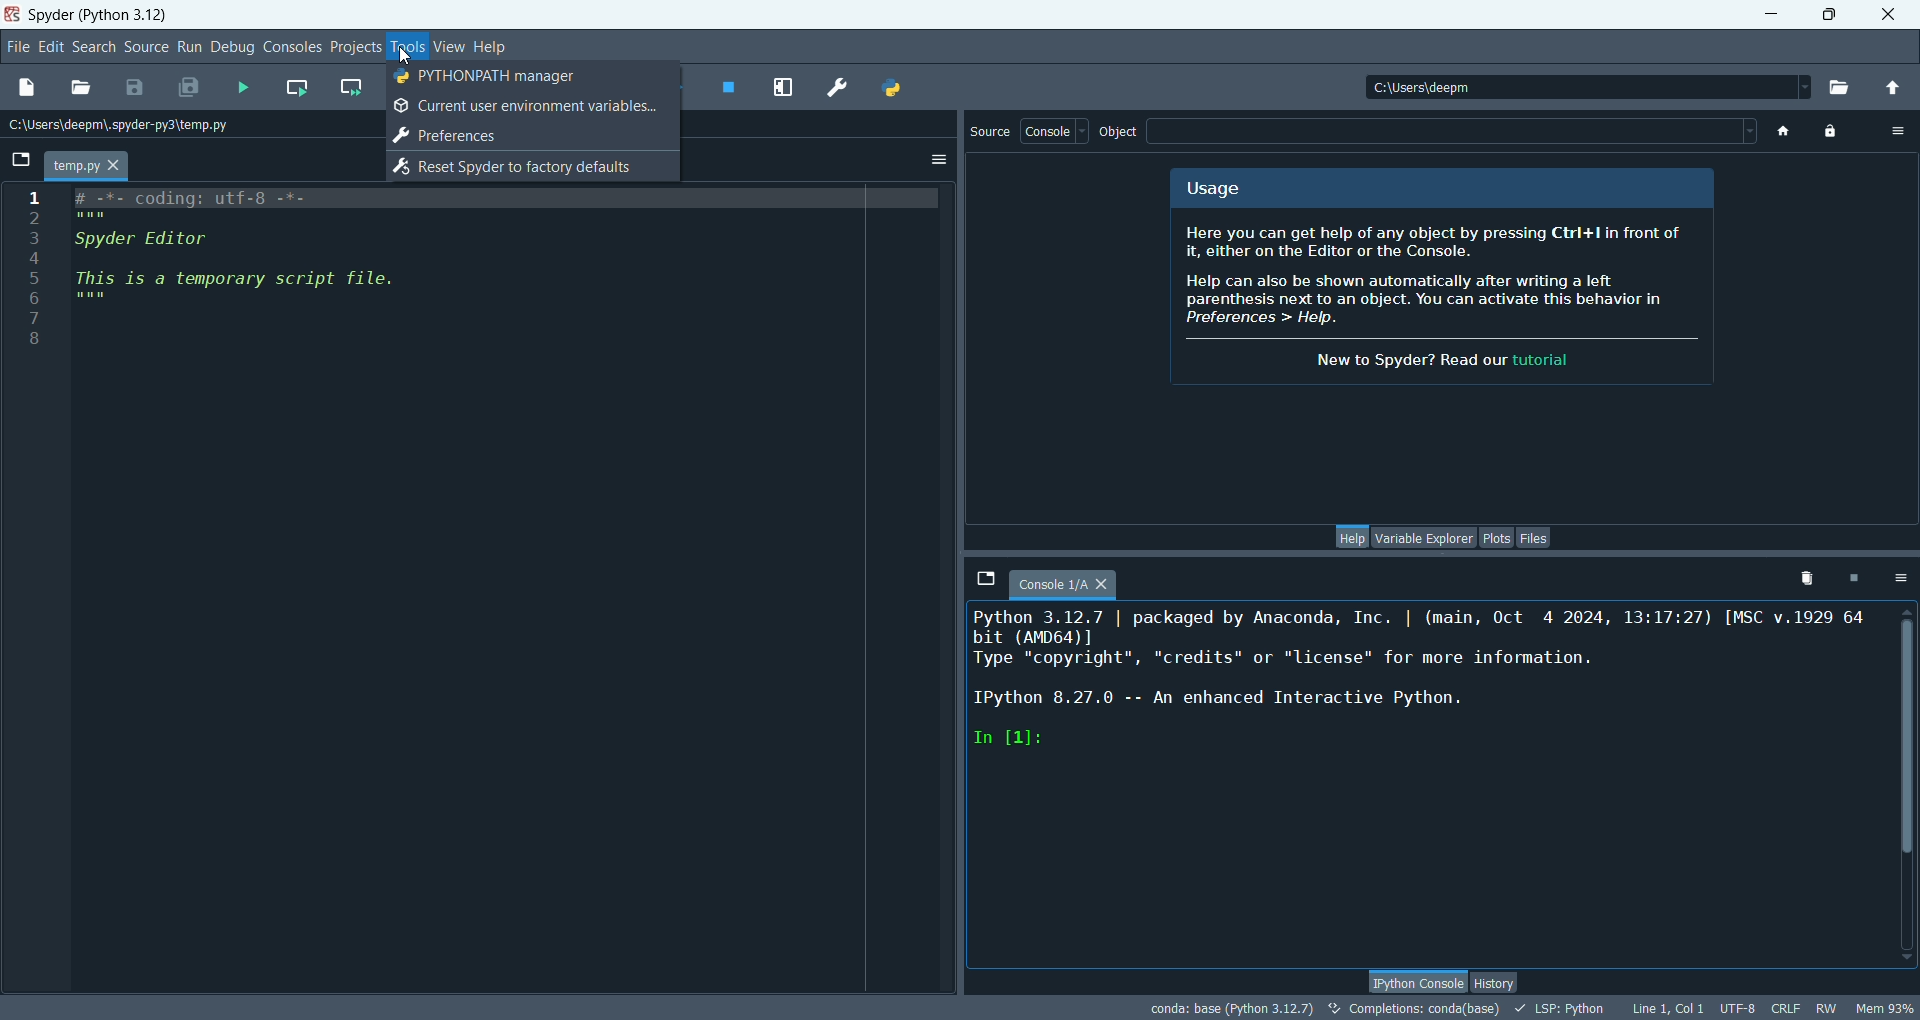 The width and height of the screenshot is (1920, 1020). I want to click on run current cell, so click(296, 89).